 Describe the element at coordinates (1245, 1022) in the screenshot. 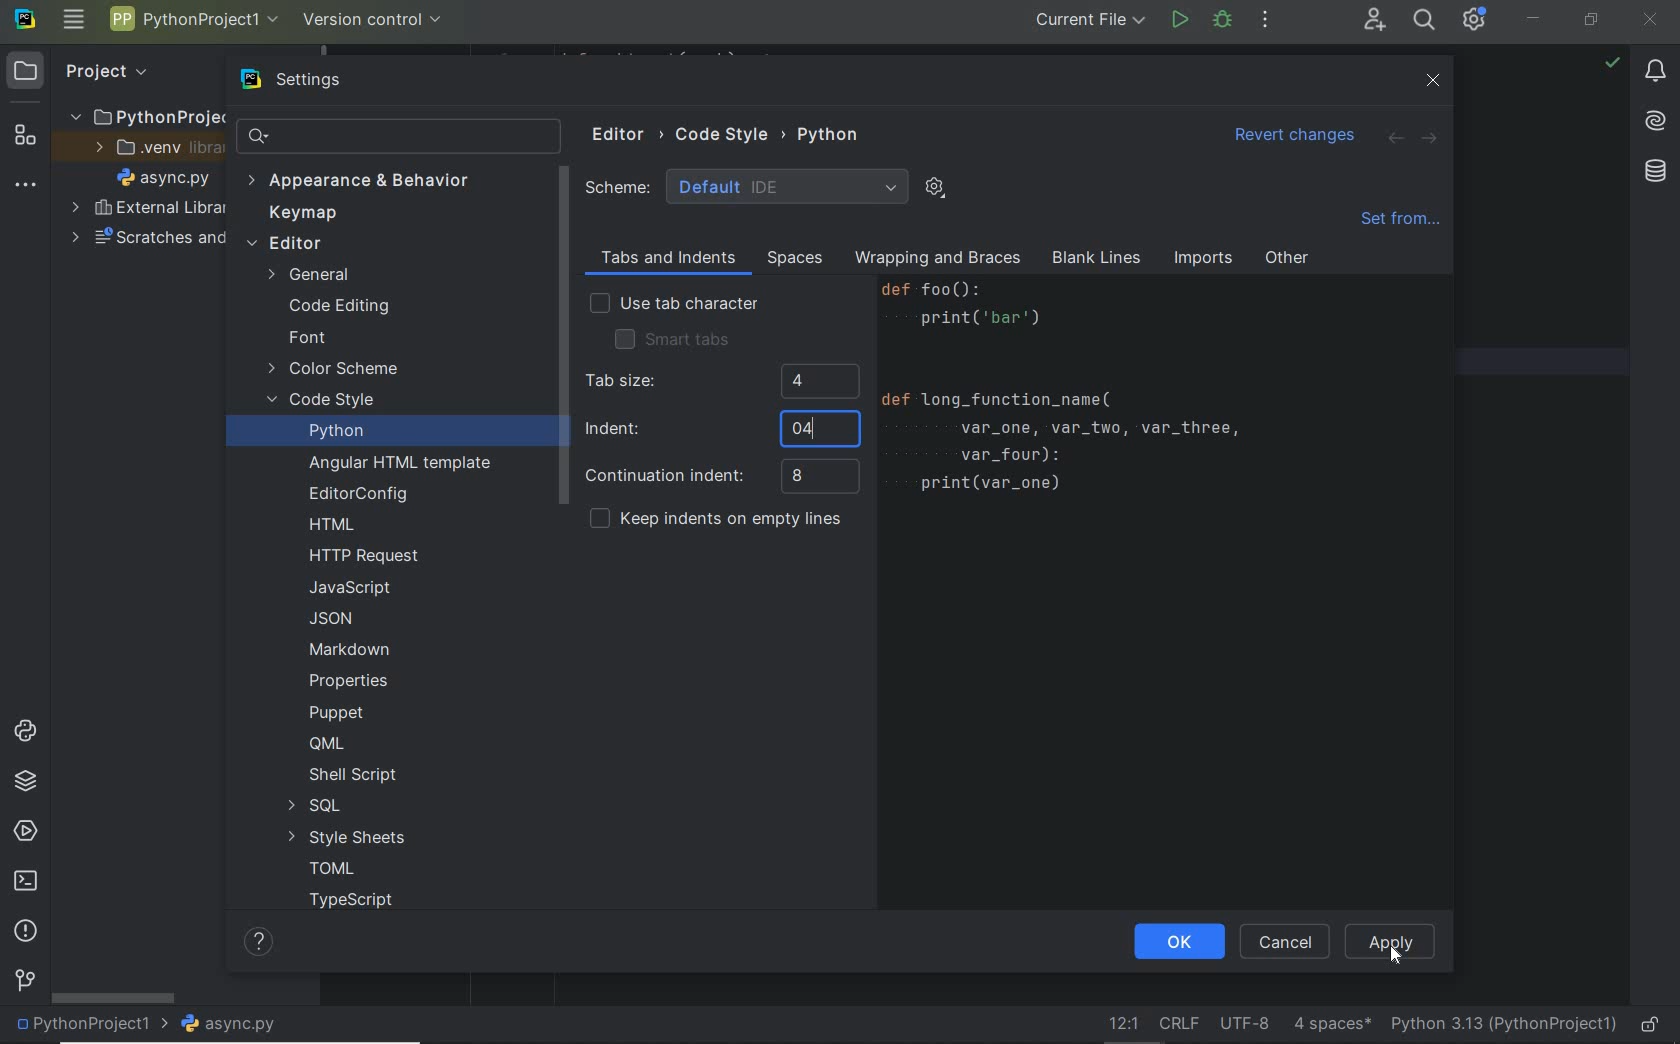

I see `file encoding` at that location.